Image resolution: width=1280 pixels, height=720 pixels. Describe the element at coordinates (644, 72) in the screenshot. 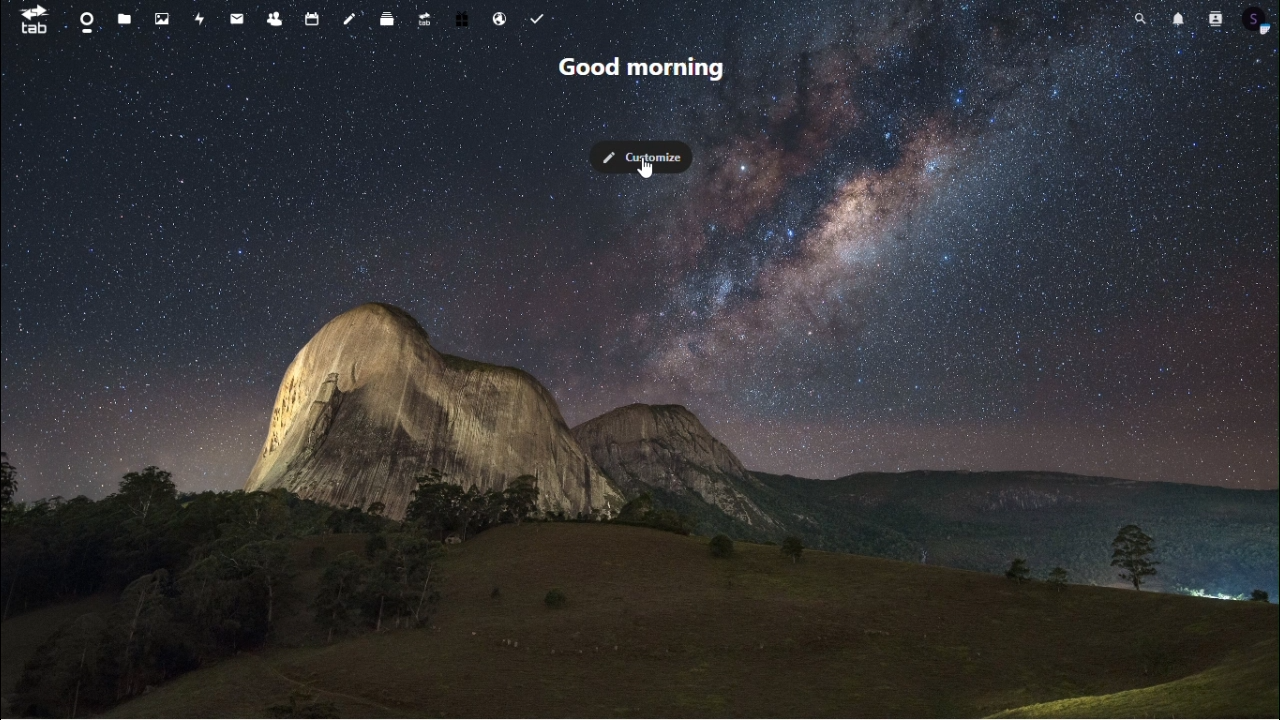

I see `good morning` at that location.